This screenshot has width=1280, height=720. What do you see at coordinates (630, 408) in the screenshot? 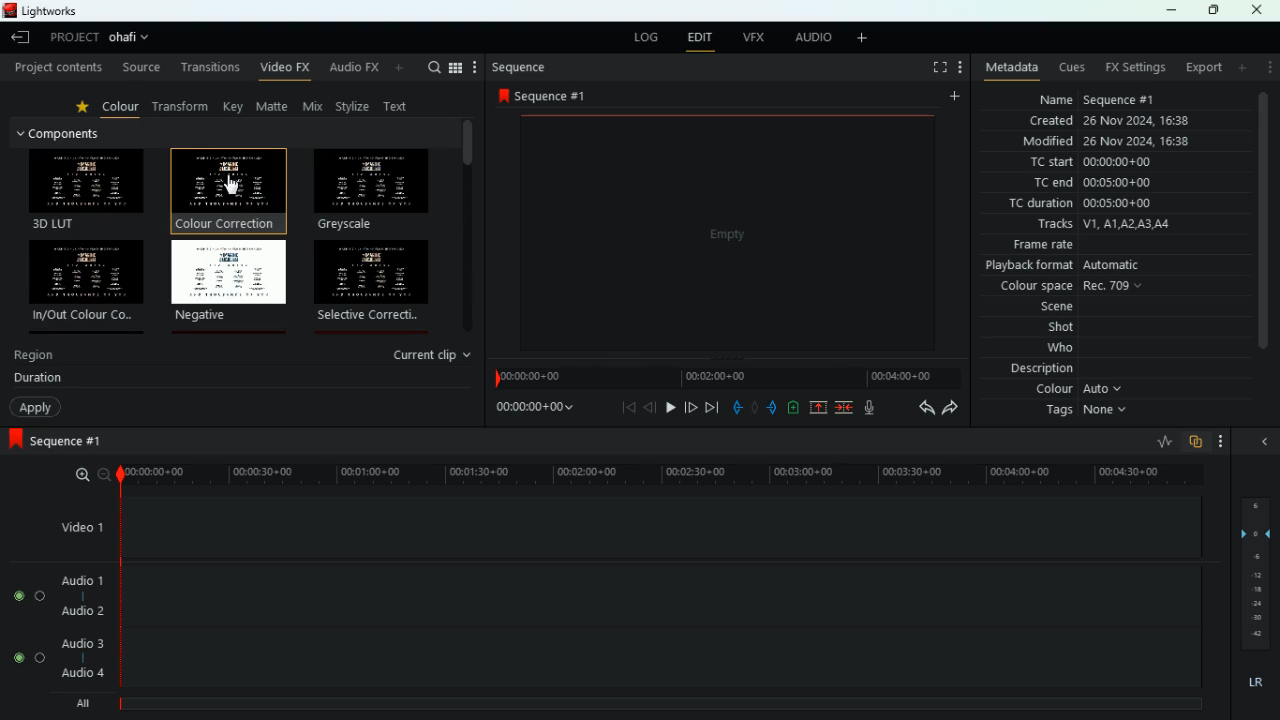
I see `back` at bounding box center [630, 408].